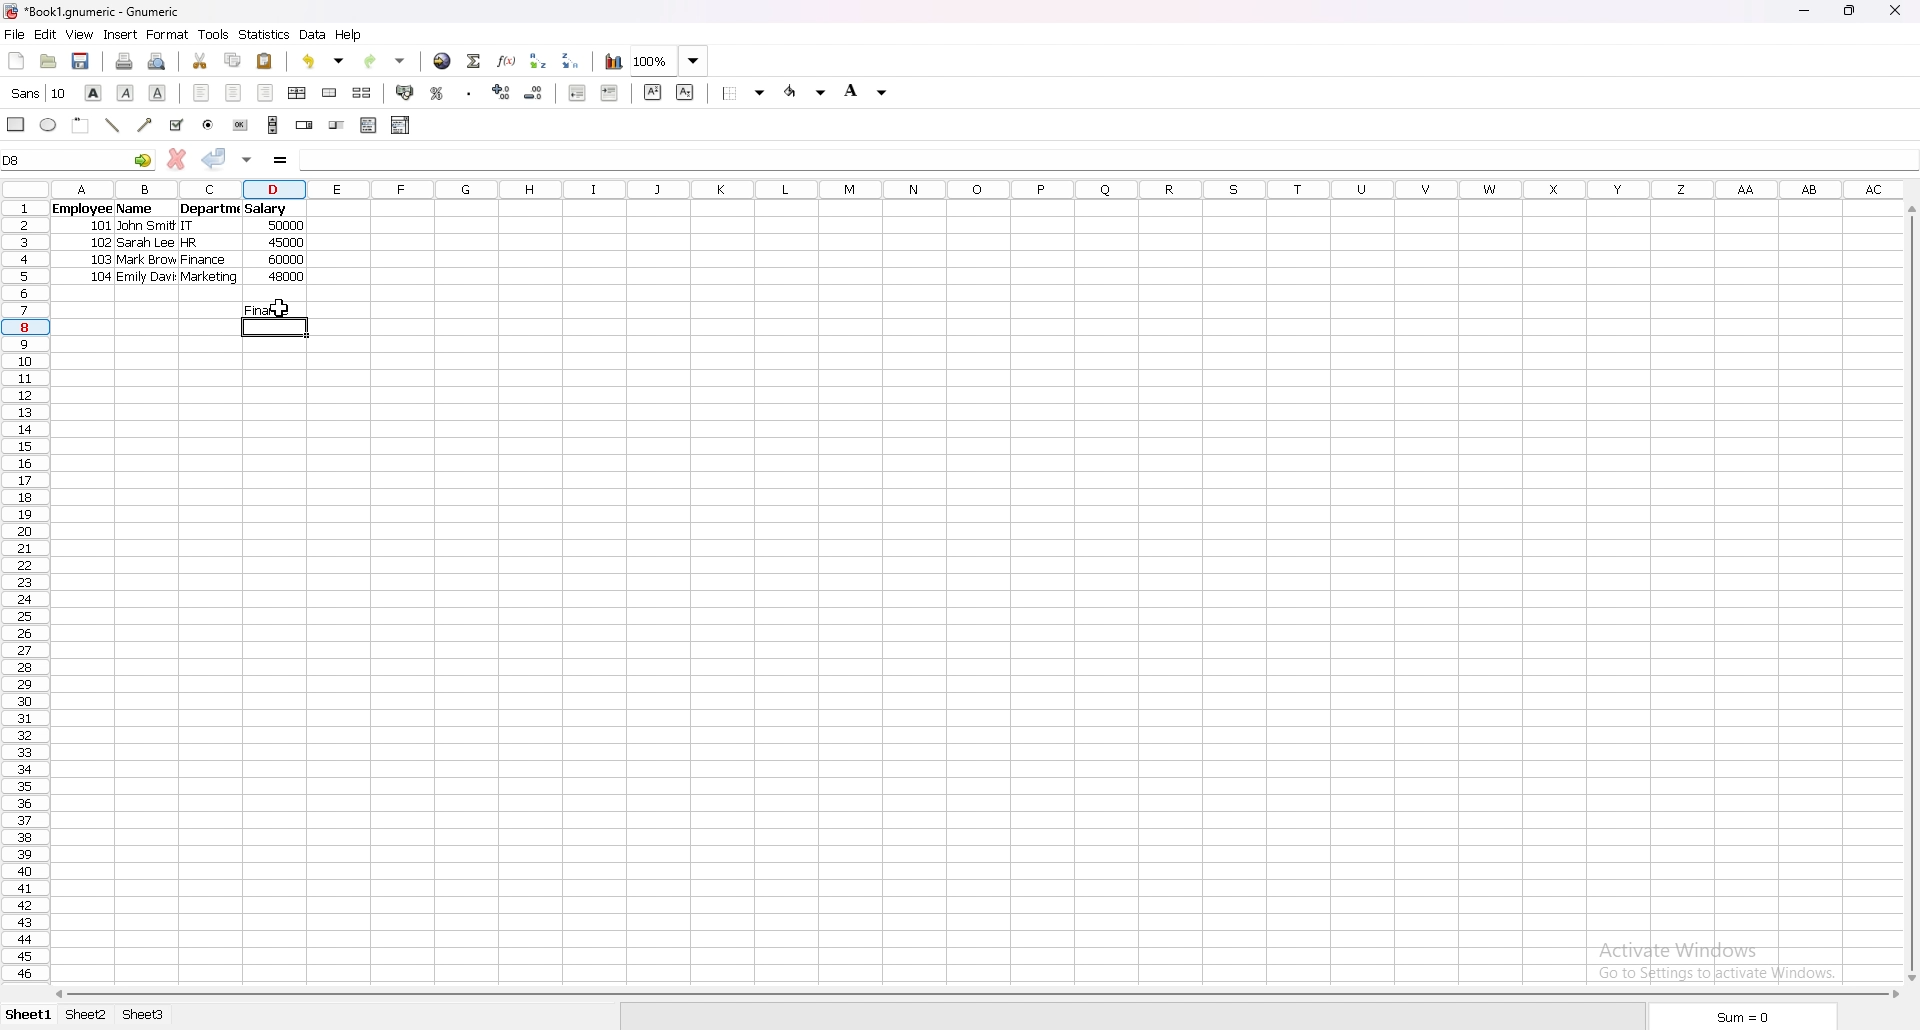 Image resolution: width=1920 pixels, height=1030 pixels. I want to click on merge, so click(331, 93).